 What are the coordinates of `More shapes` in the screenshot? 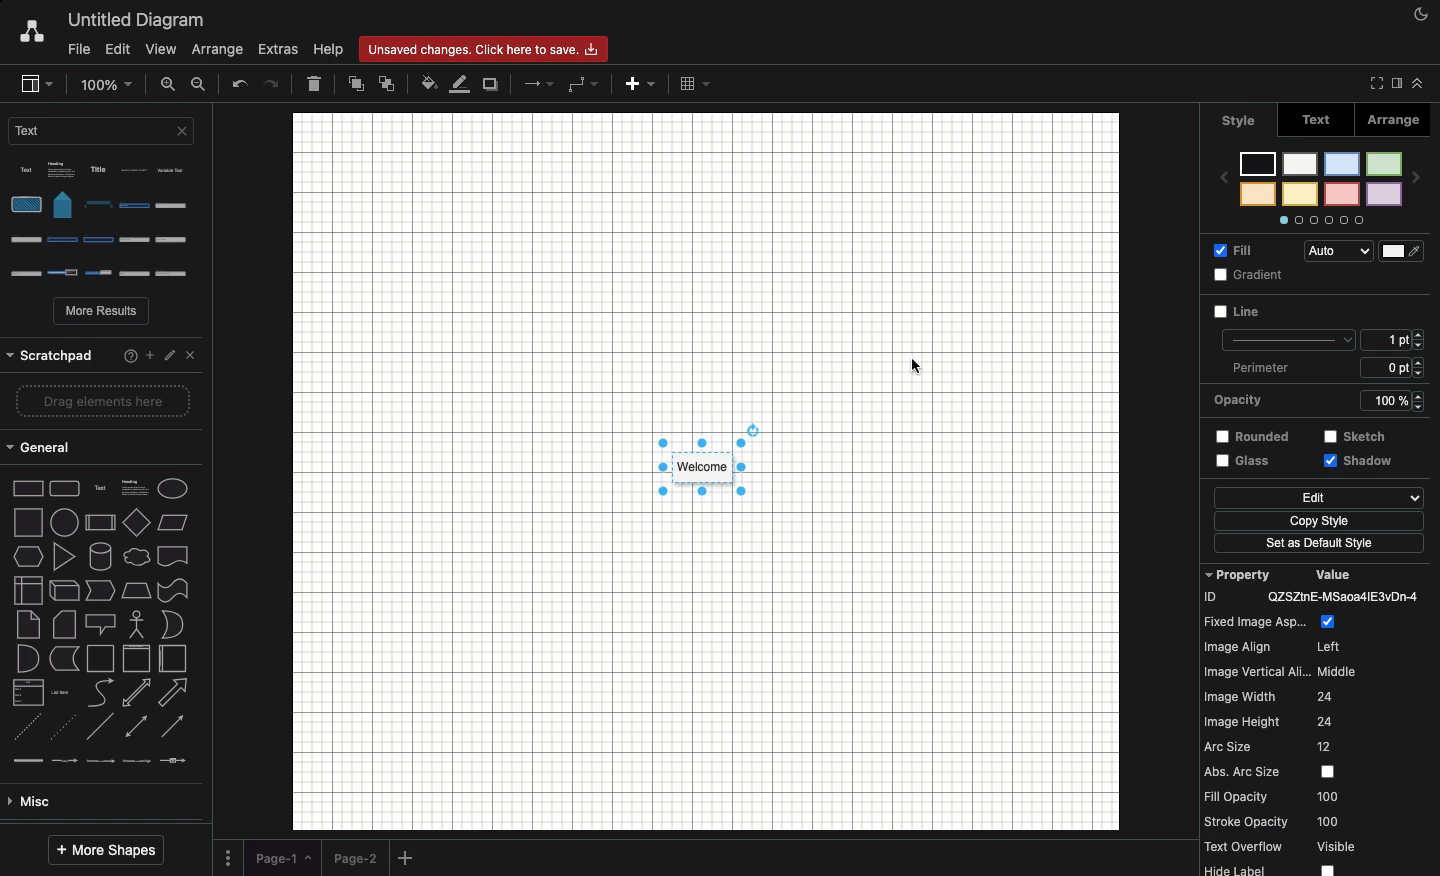 It's located at (105, 851).